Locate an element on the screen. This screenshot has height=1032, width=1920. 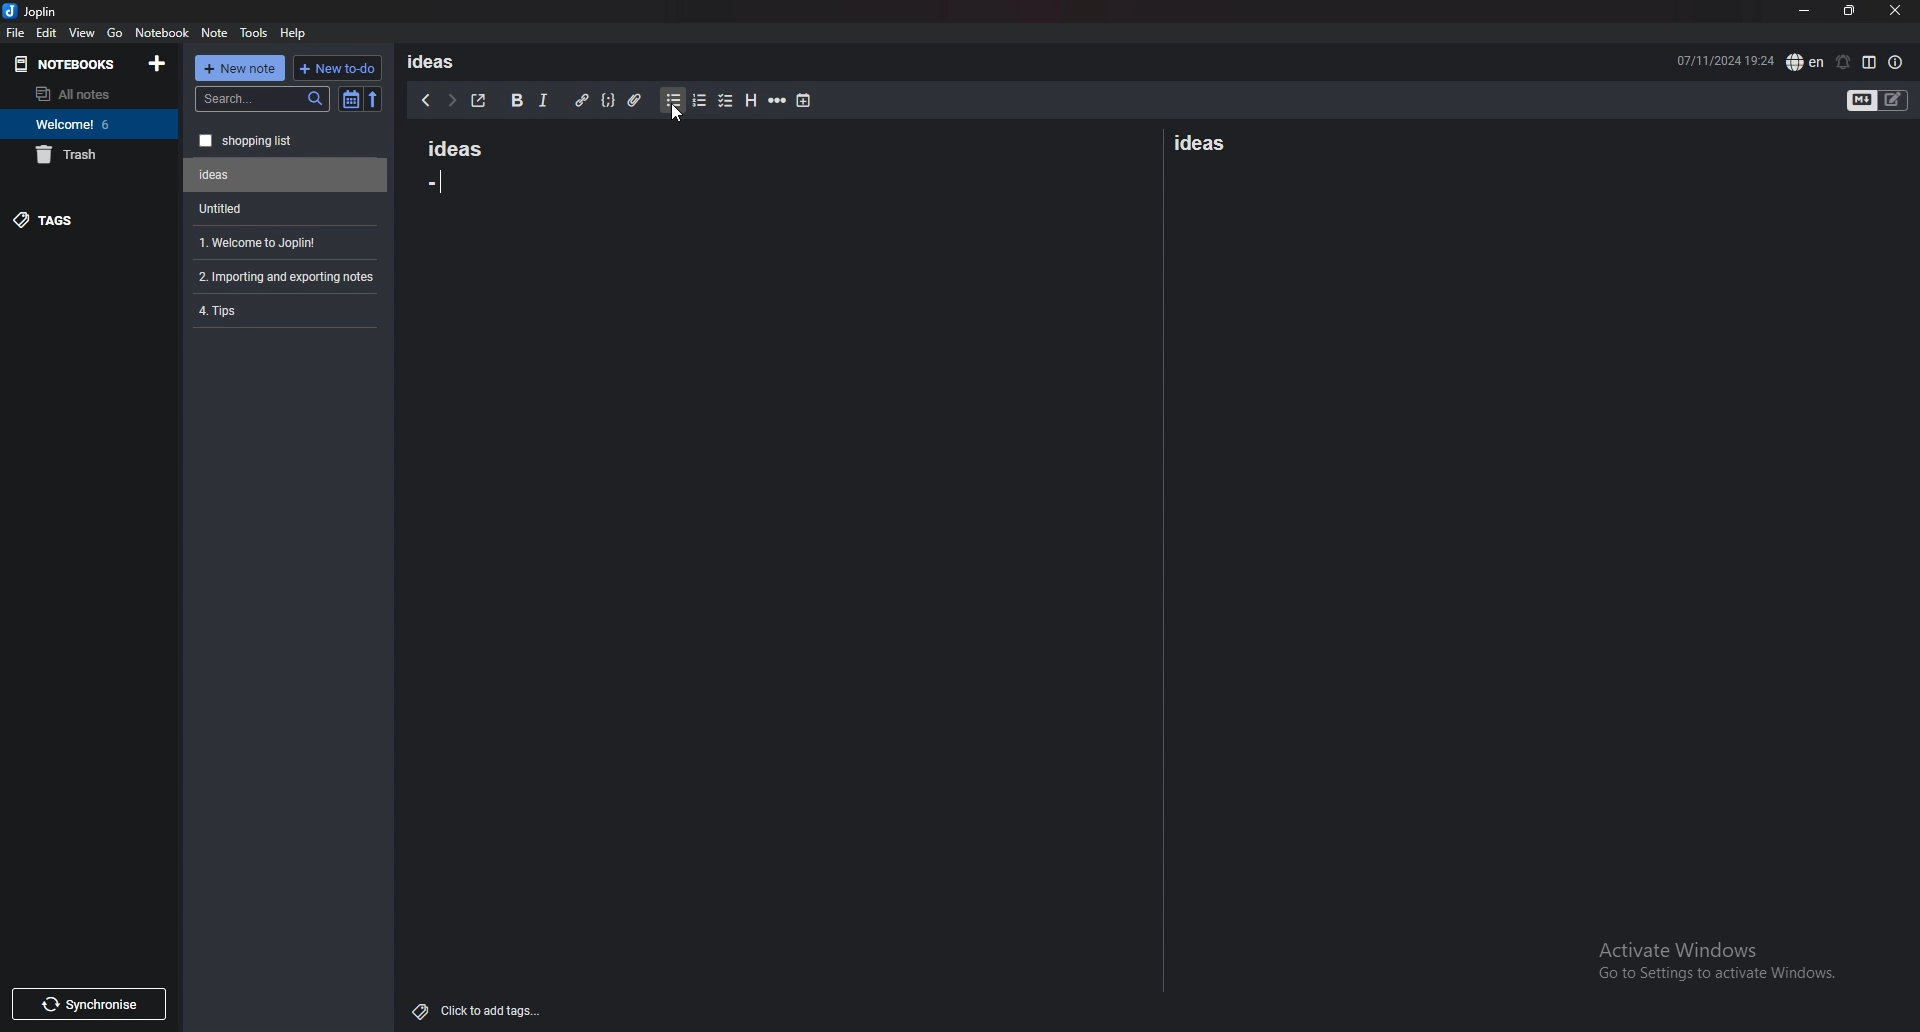
tags is located at coordinates (90, 219).